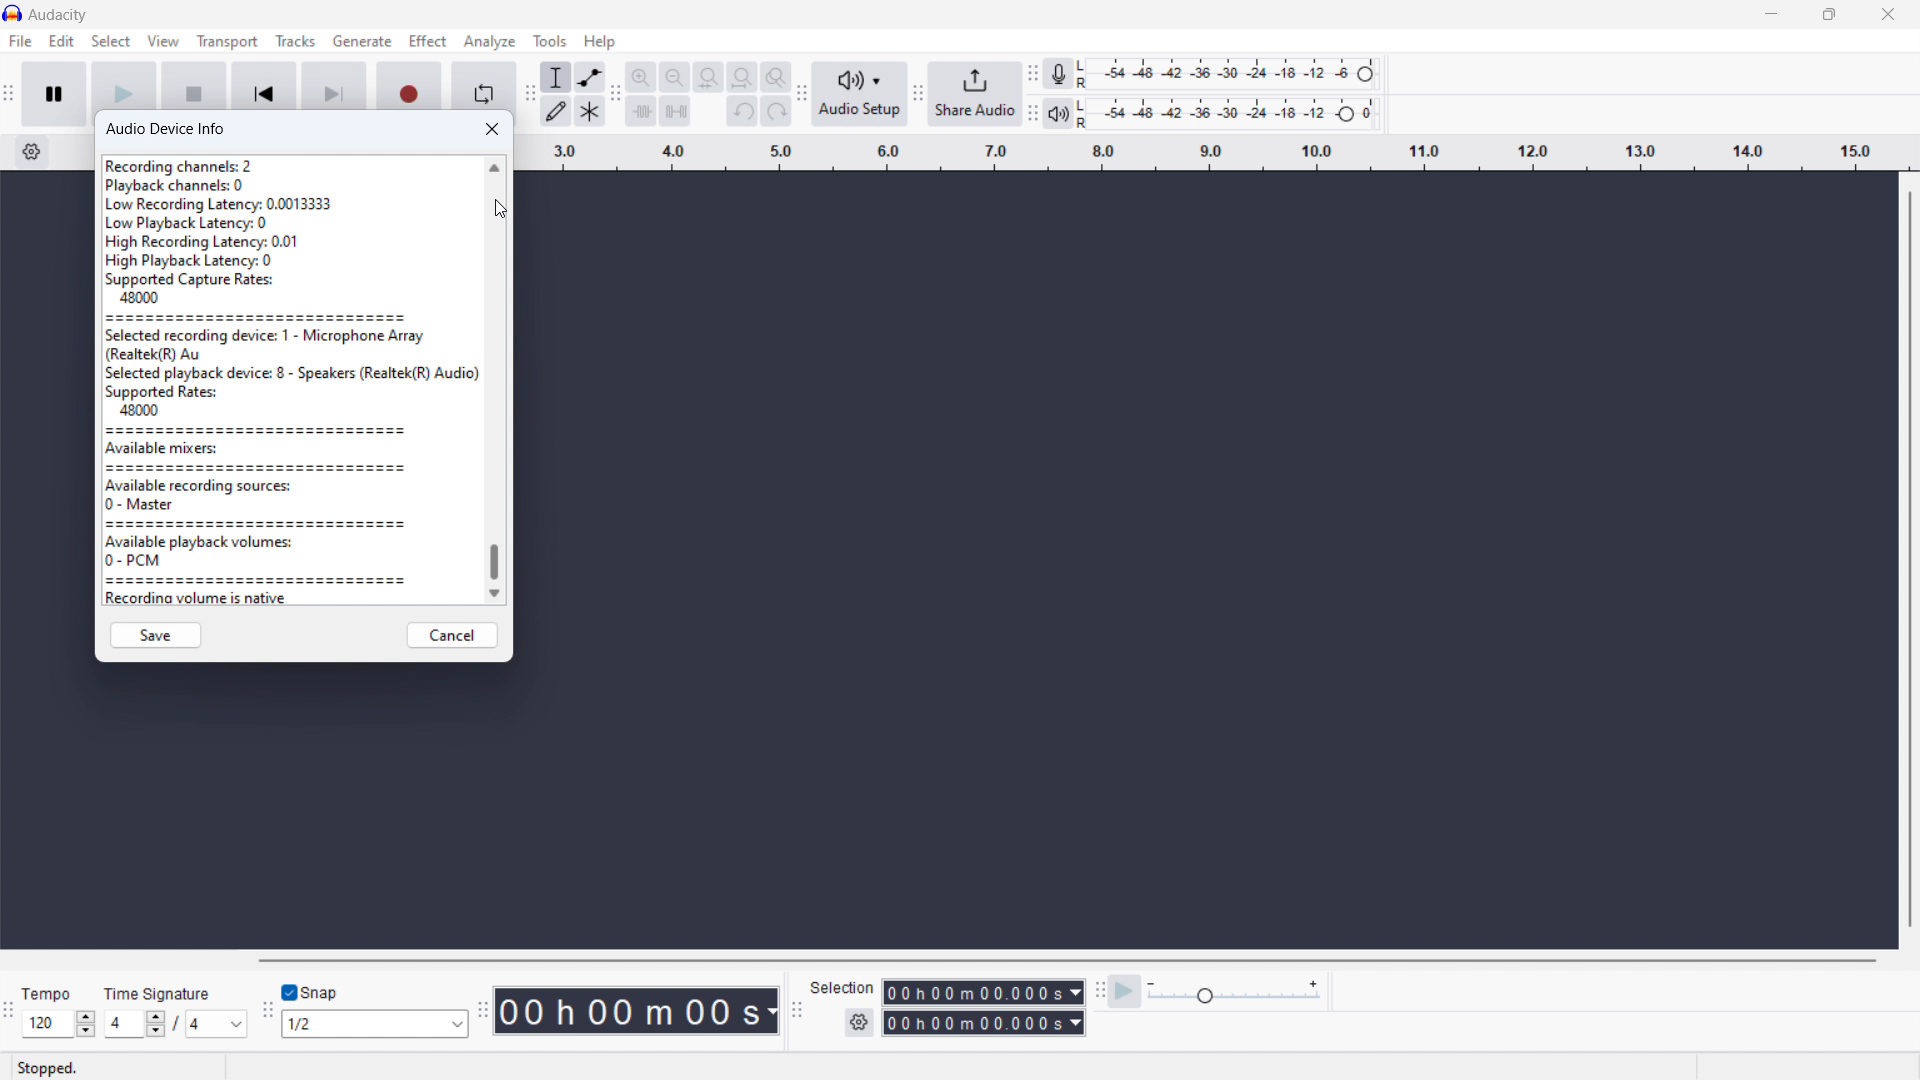 This screenshot has height=1080, width=1920. Describe the element at coordinates (265, 1009) in the screenshot. I see `snapping toolbar` at that location.